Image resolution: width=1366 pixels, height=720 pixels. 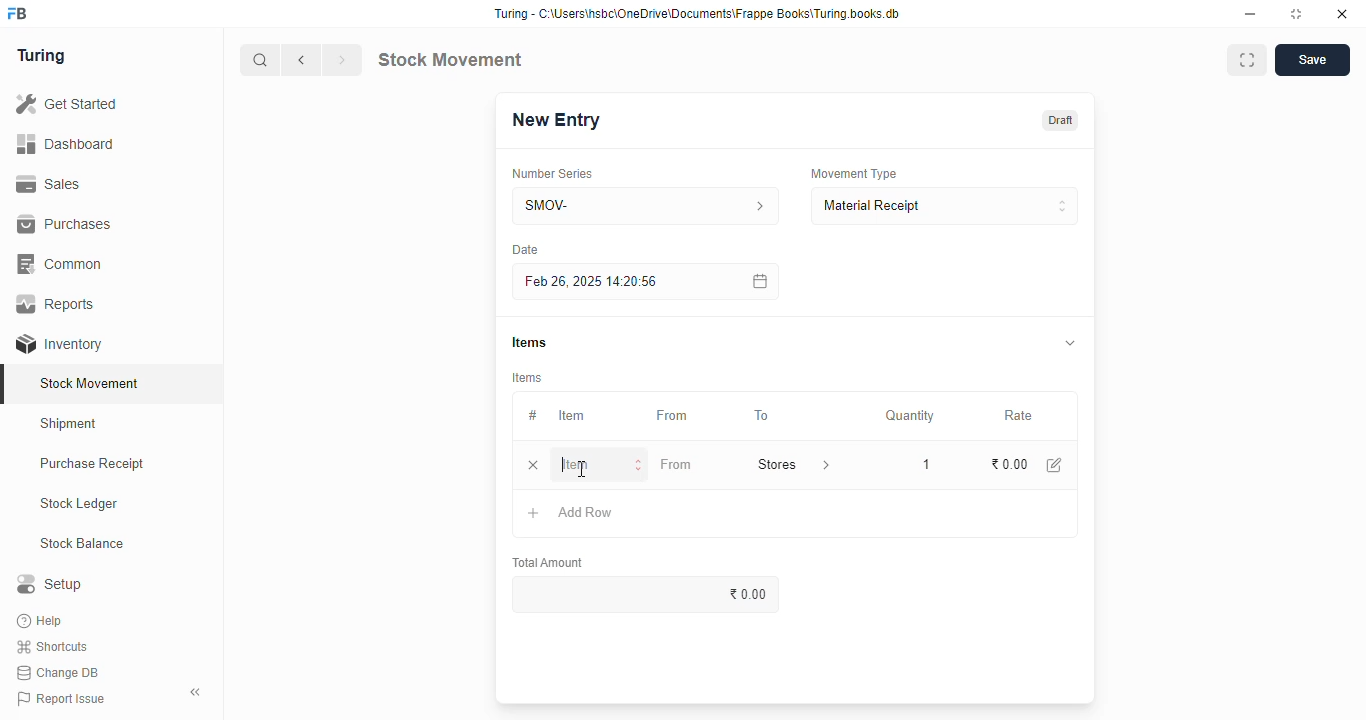 What do you see at coordinates (549, 563) in the screenshot?
I see `total amount` at bounding box center [549, 563].